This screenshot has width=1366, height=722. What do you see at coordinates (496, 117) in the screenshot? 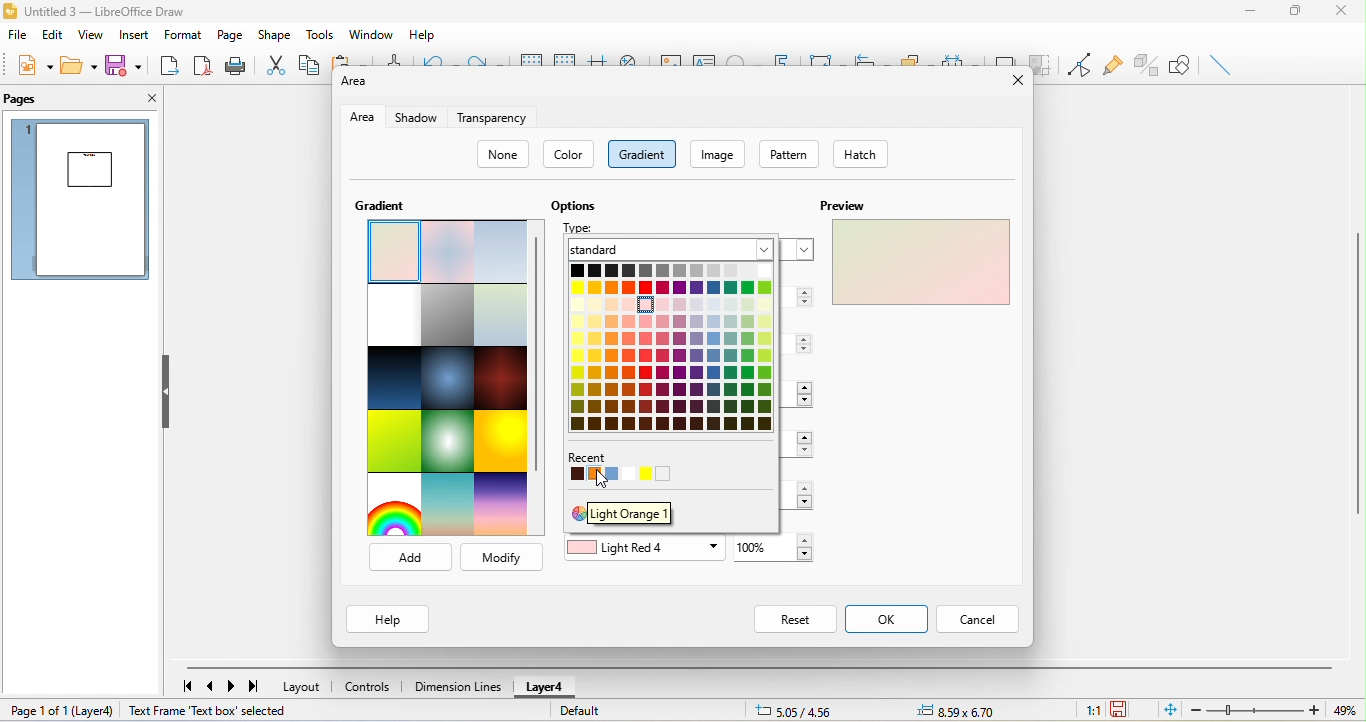
I see `transparency` at bounding box center [496, 117].